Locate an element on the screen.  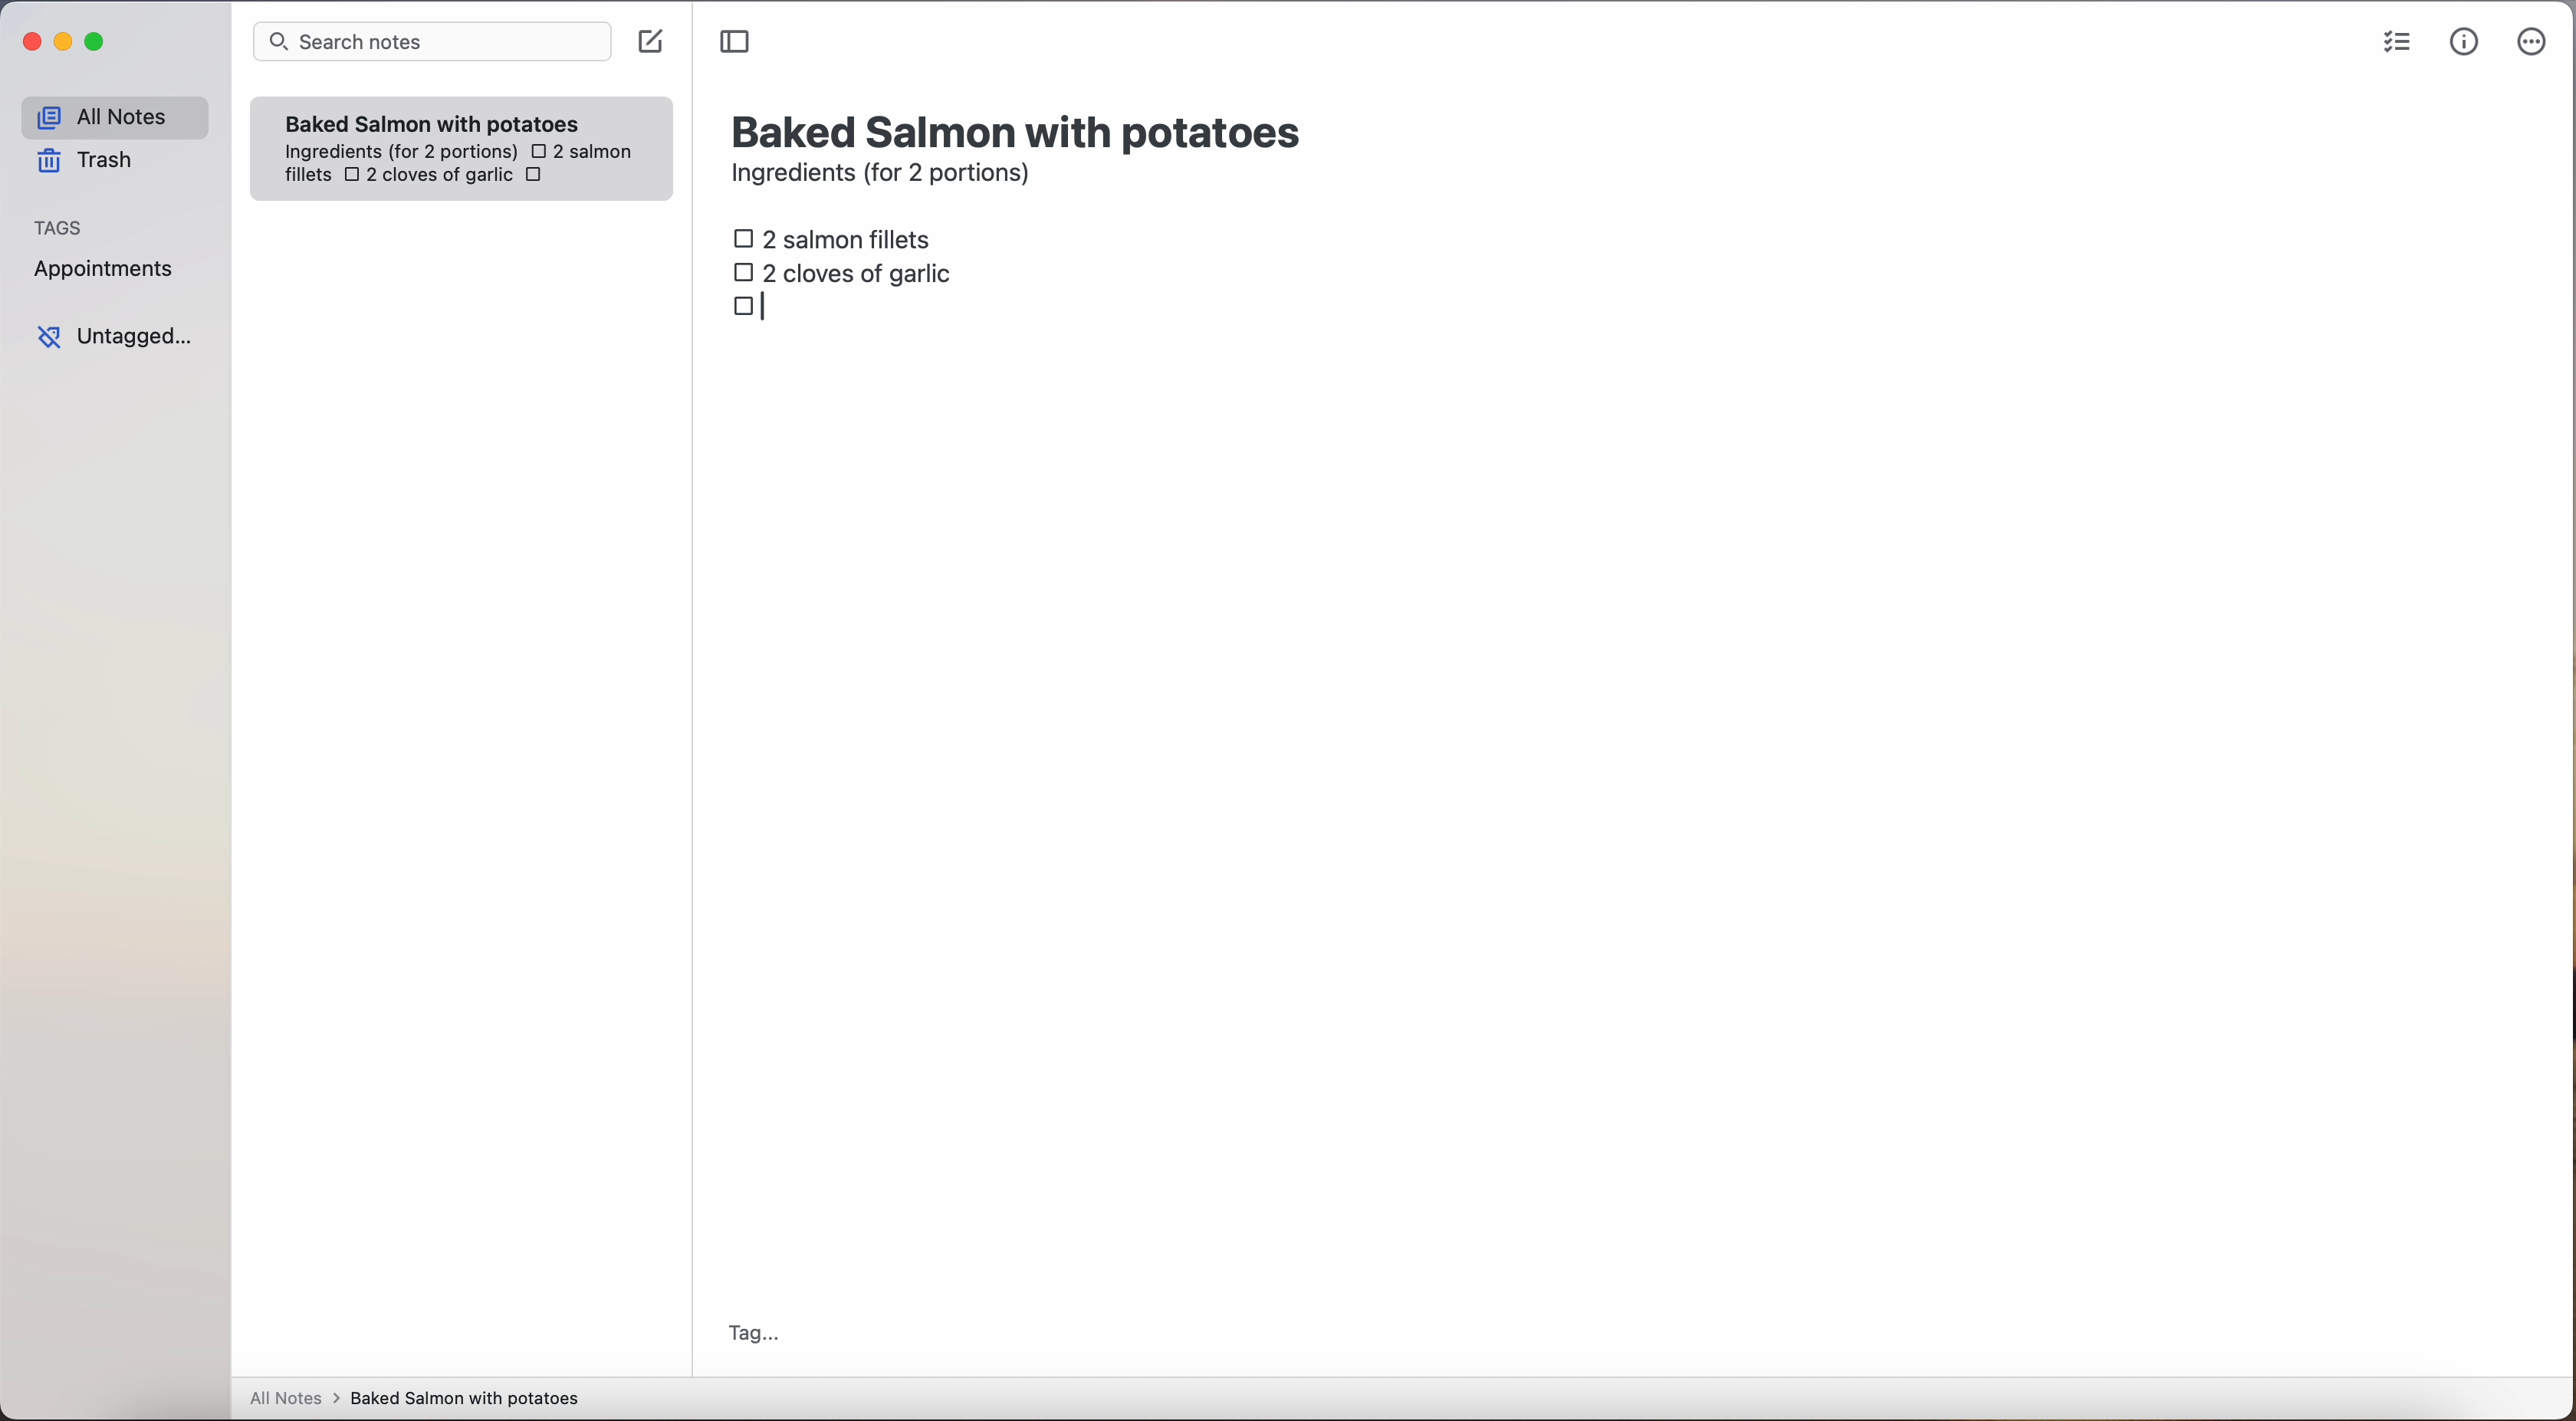
2 salmon is located at coordinates (579, 148).